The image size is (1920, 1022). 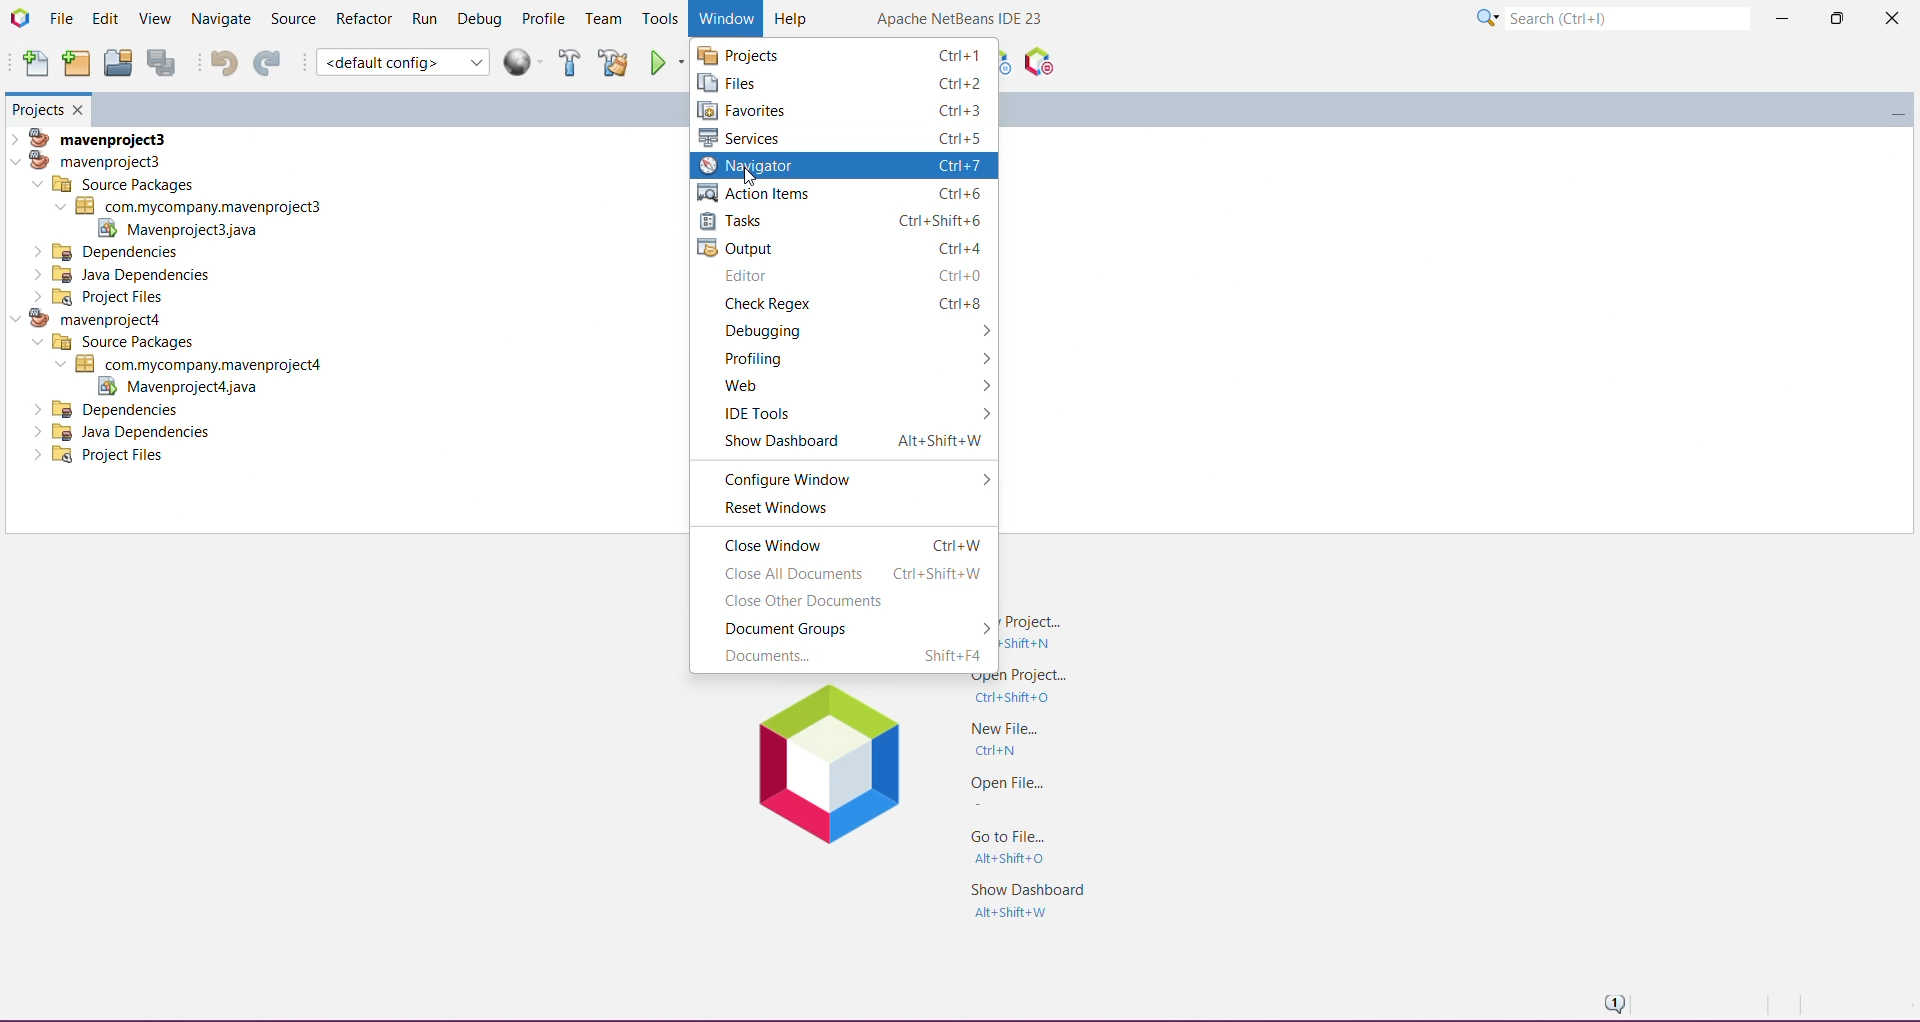 What do you see at coordinates (604, 19) in the screenshot?
I see `Teams` at bounding box center [604, 19].